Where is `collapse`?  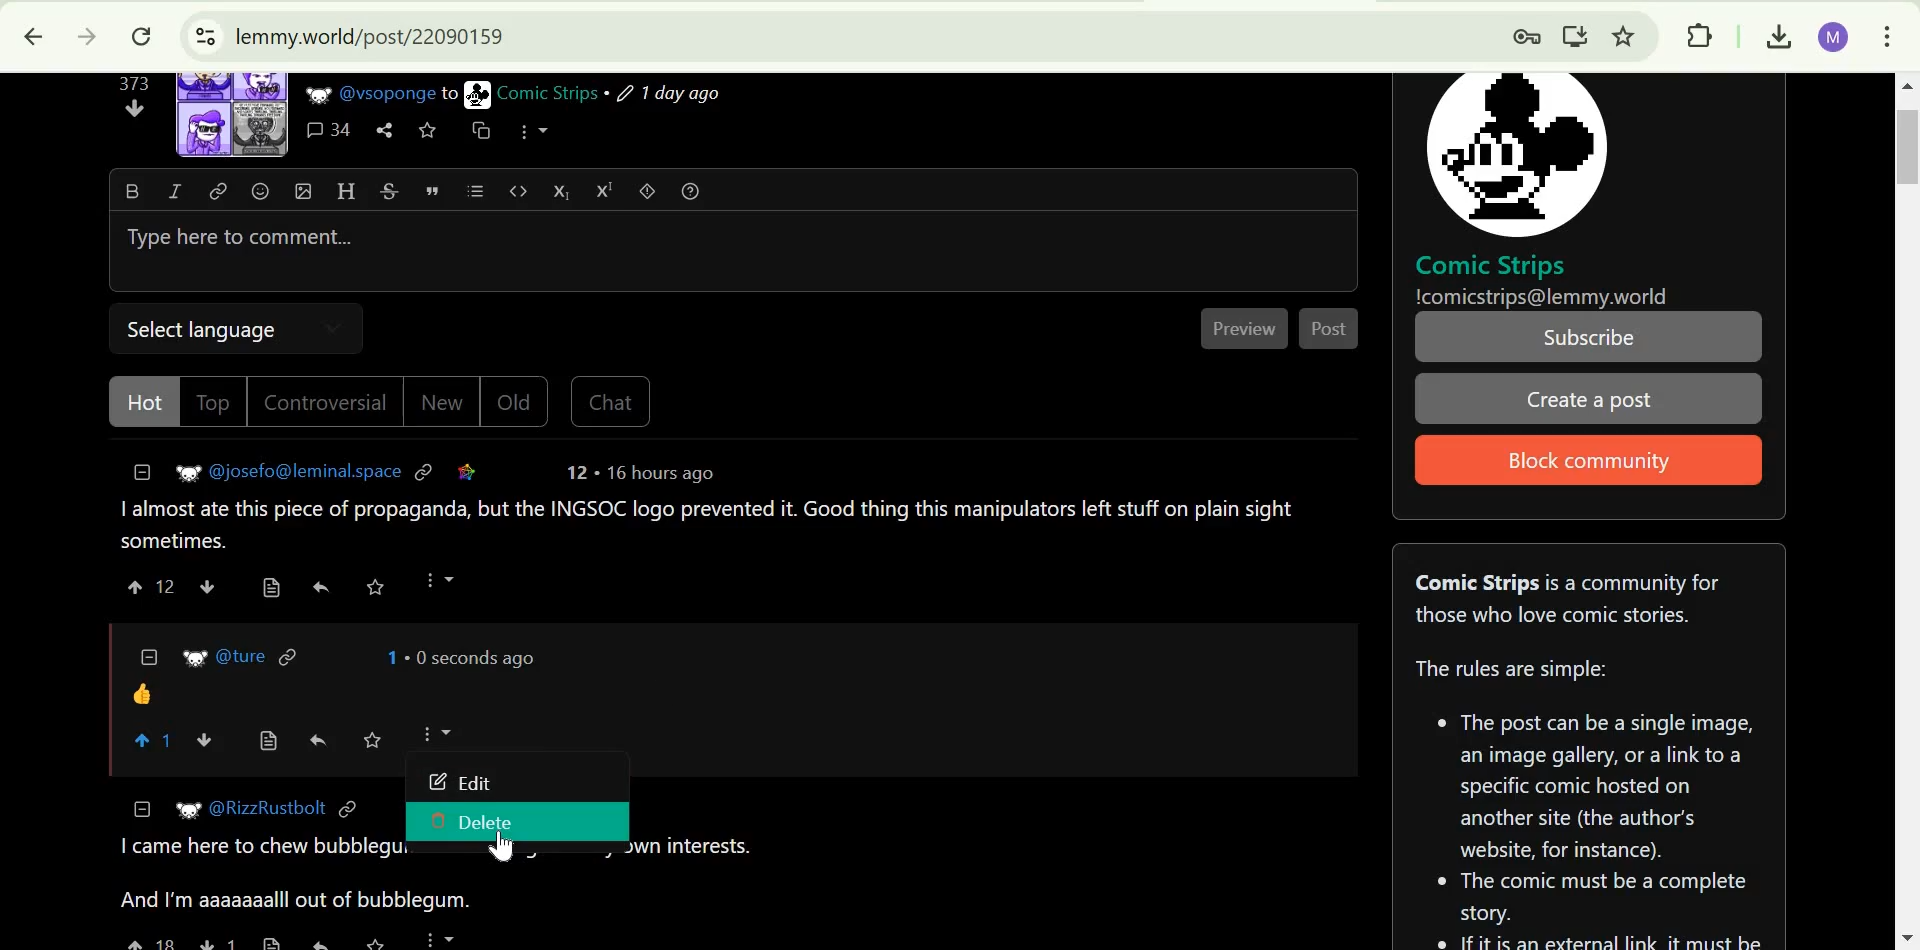
collapse is located at coordinates (149, 655).